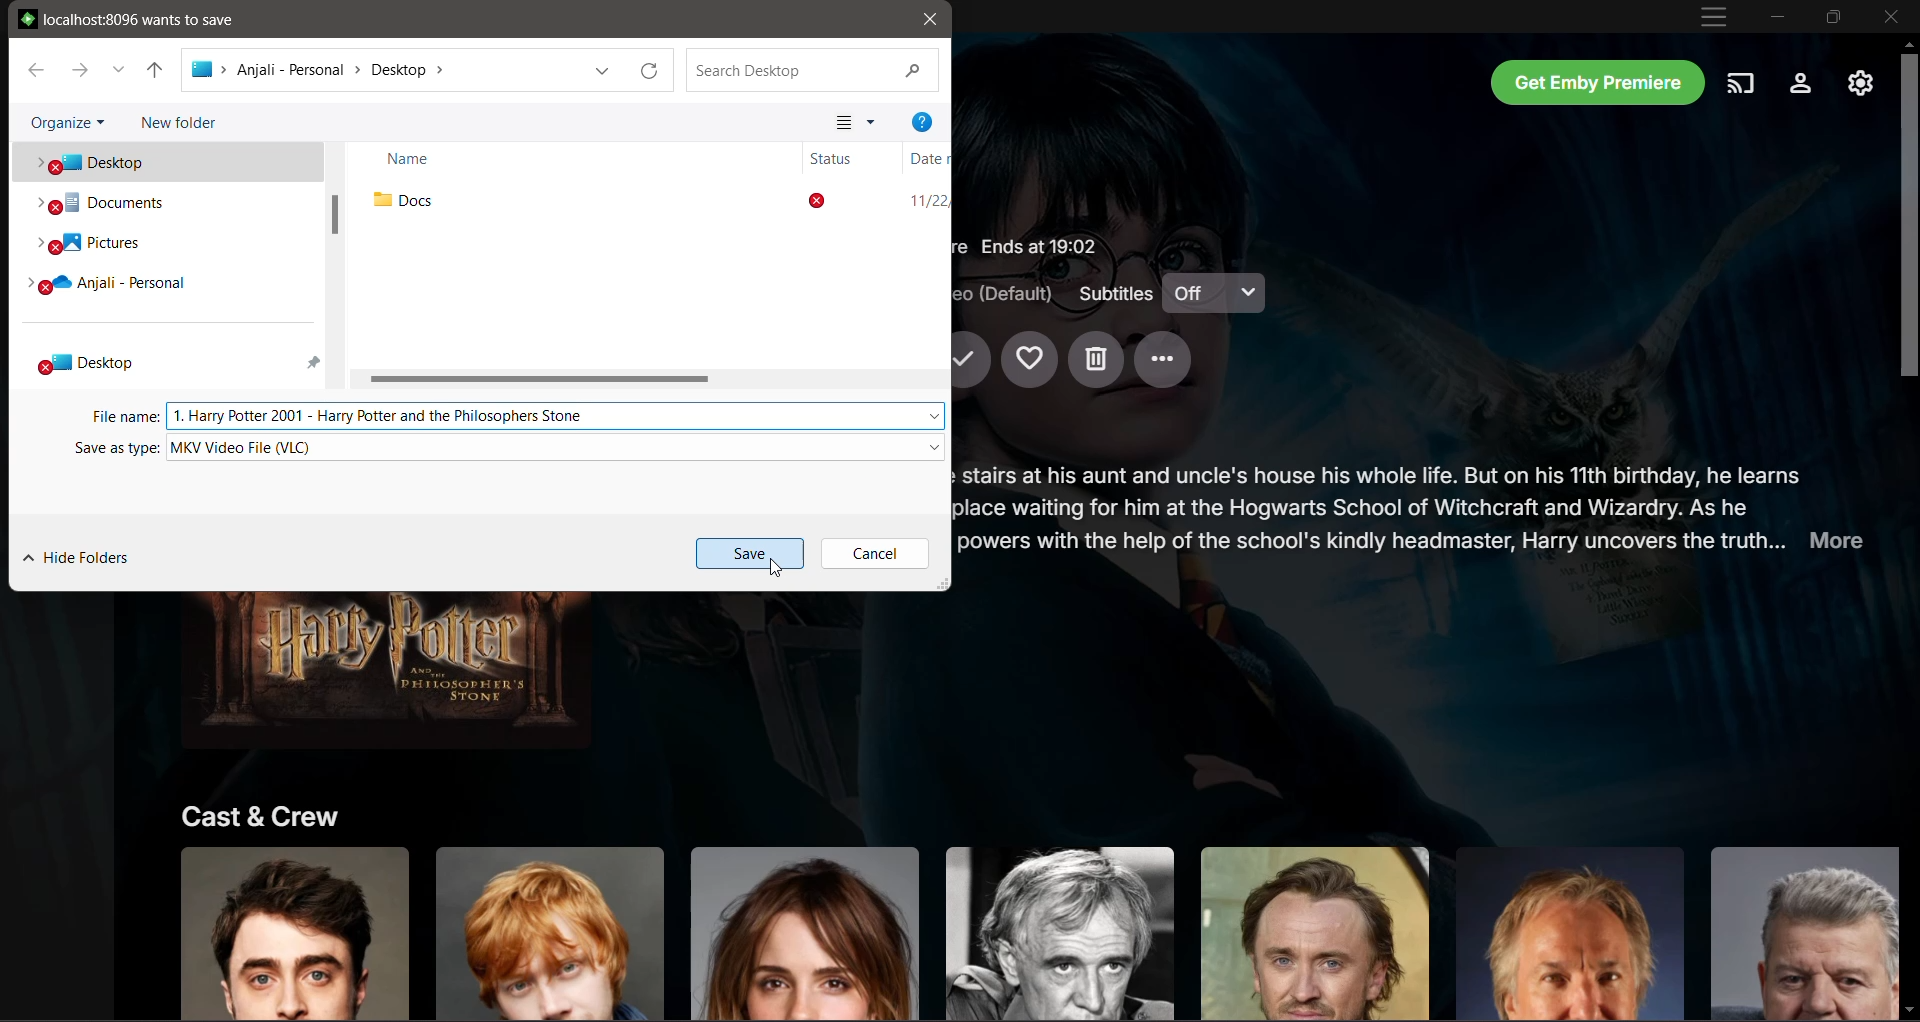 The image size is (1920, 1022). What do you see at coordinates (940, 583) in the screenshot?
I see `Click to change dimension` at bounding box center [940, 583].